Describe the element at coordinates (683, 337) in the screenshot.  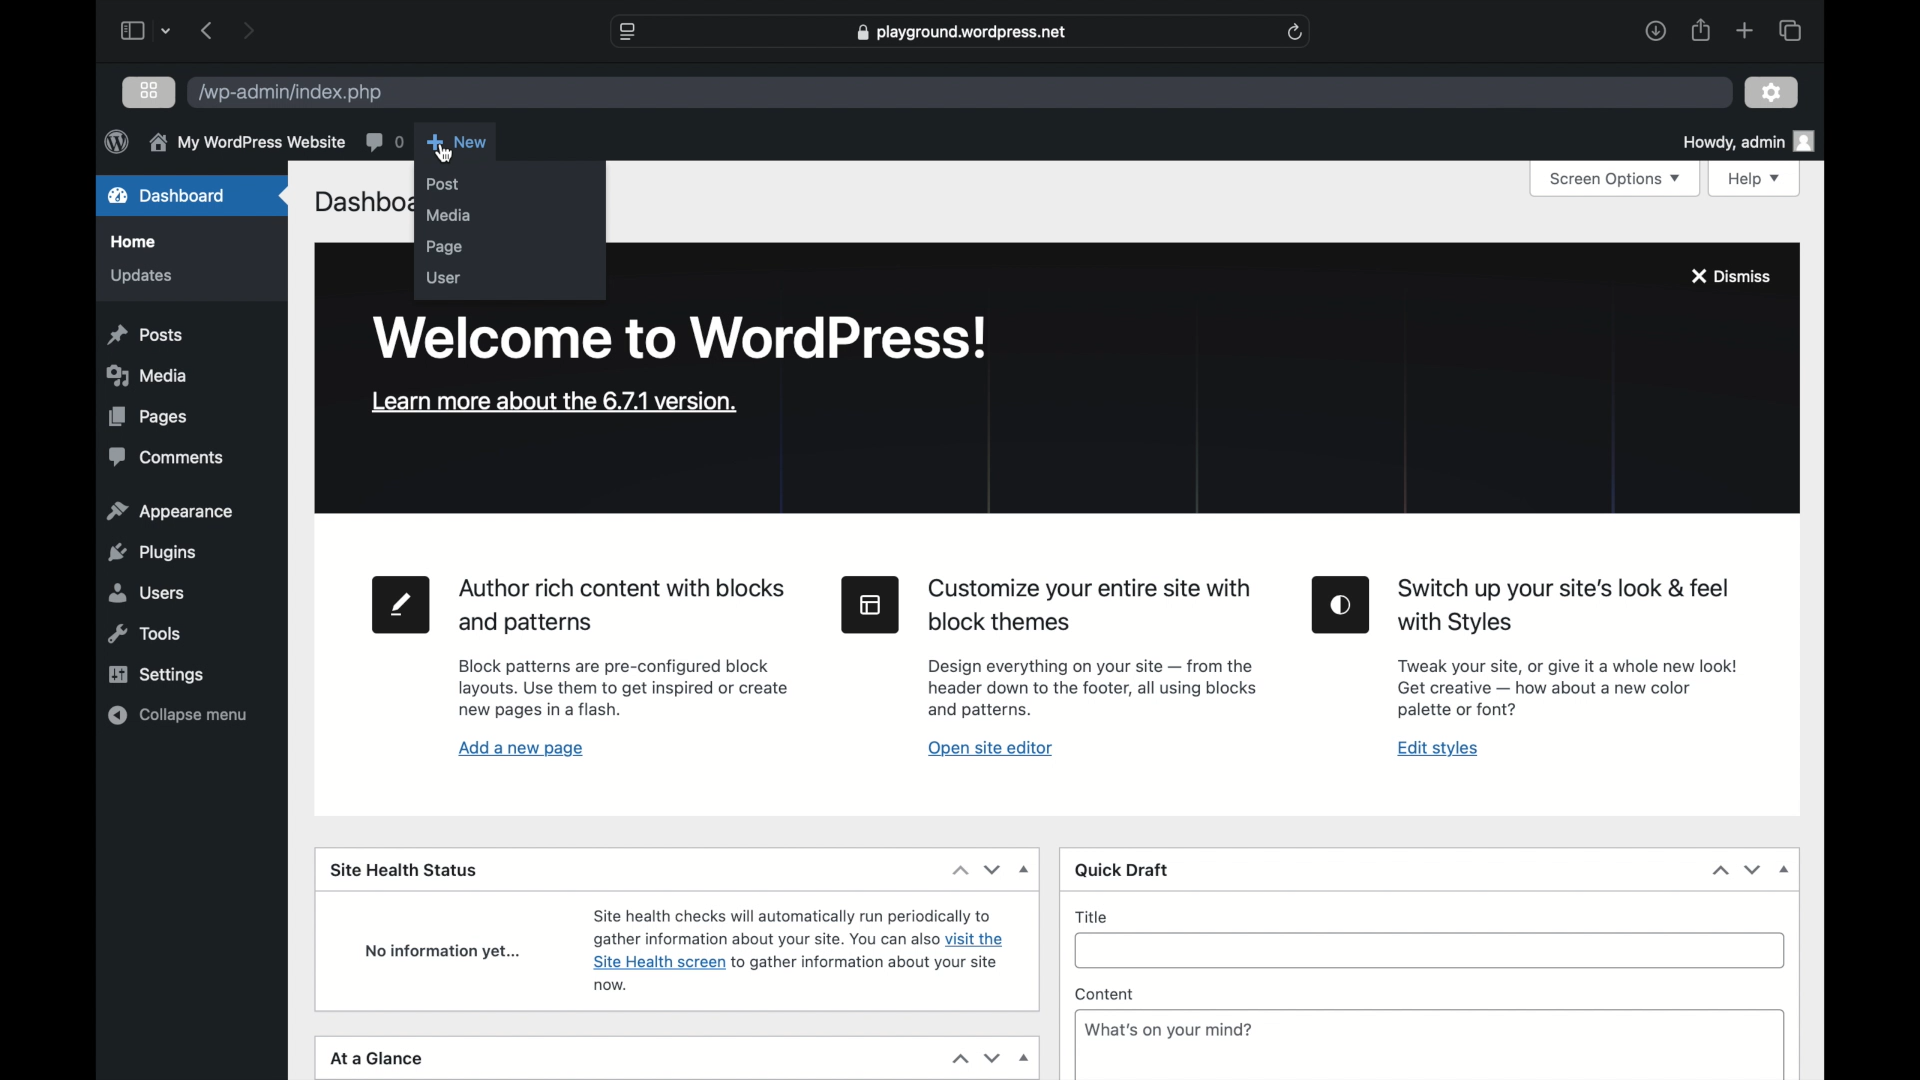
I see `welcome to wordpress` at that location.